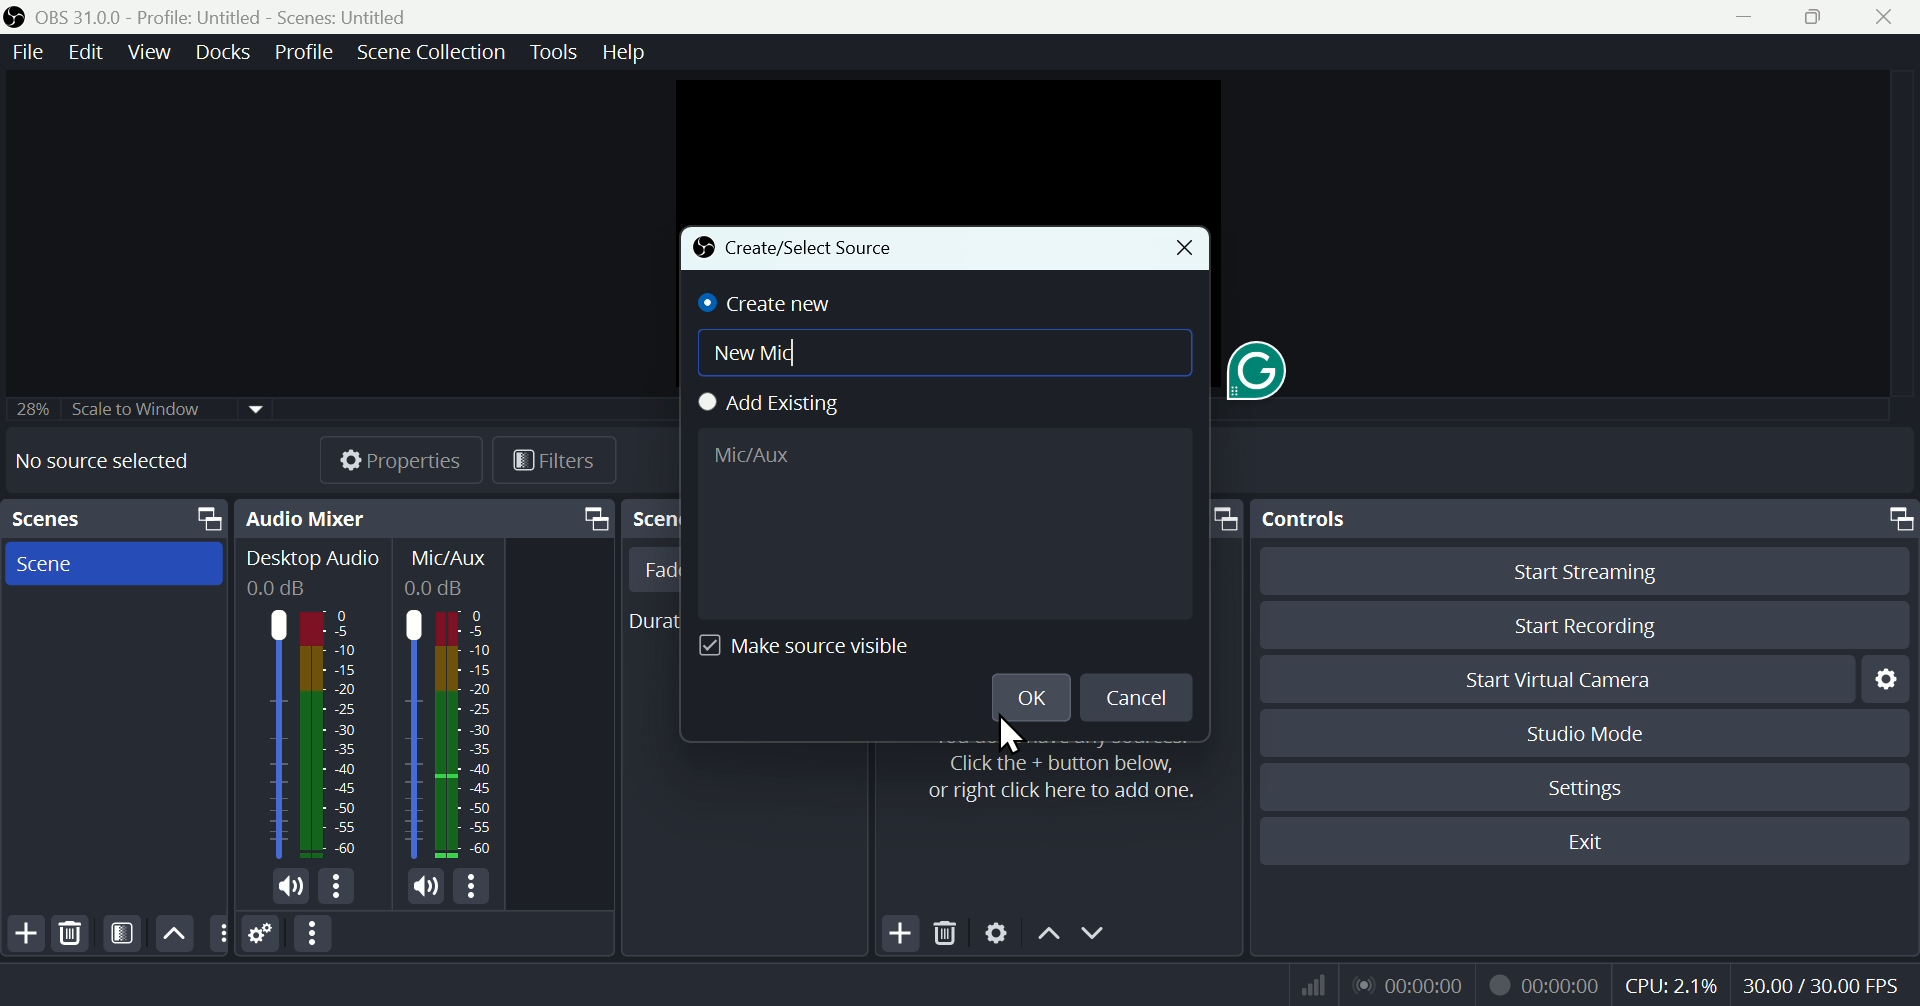 The height and width of the screenshot is (1006, 1920). I want to click on No source selected, so click(102, 460).